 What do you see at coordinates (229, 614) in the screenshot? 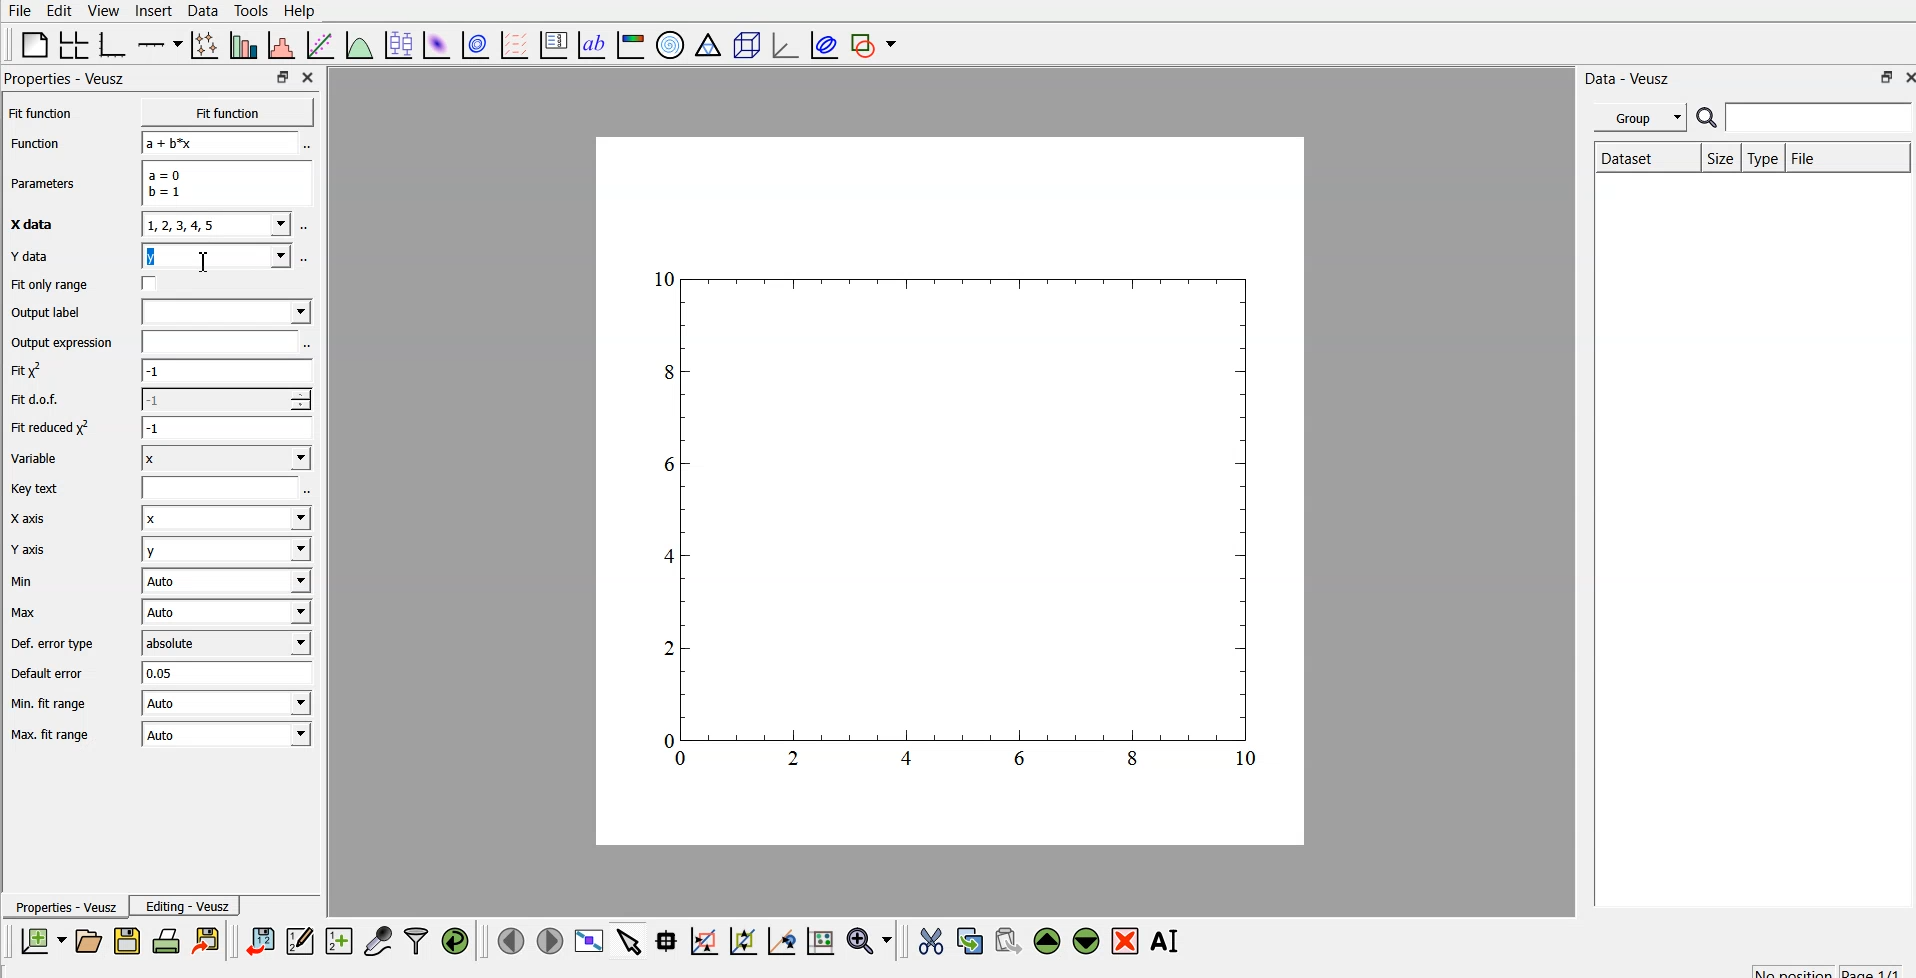
I see `Auto` at bounding box center [229, 614].